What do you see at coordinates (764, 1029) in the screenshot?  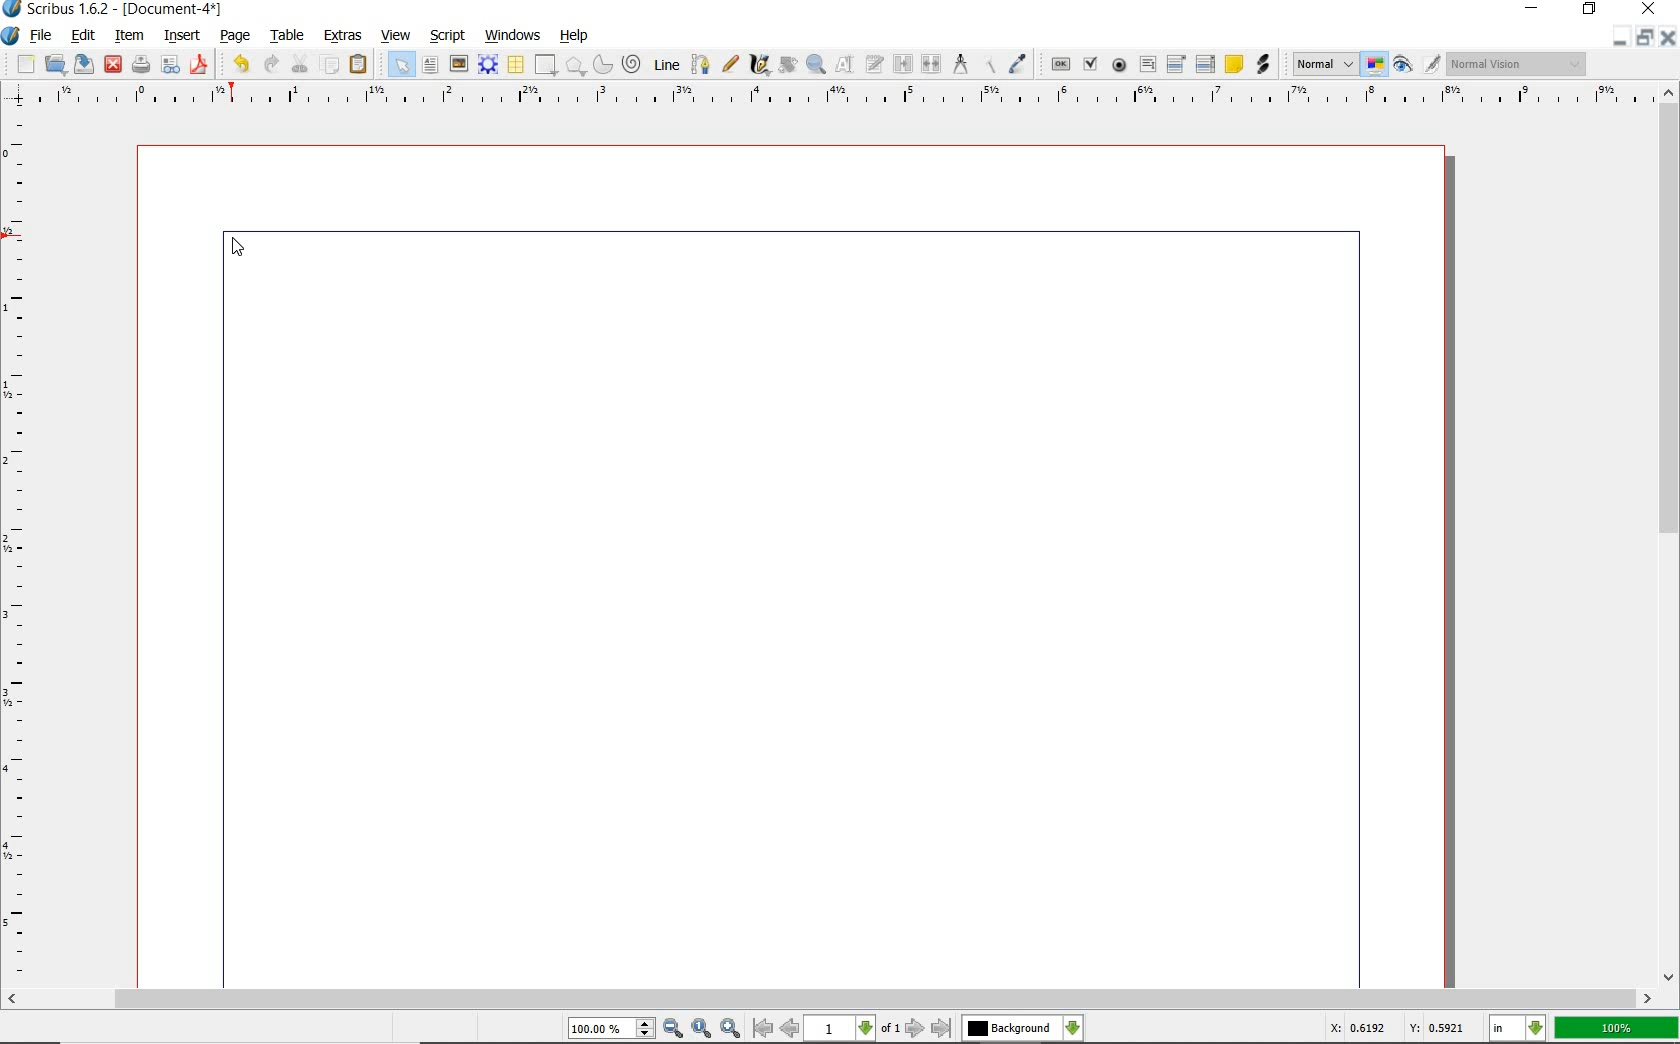 I see `go to first page` at bounding box center [764, 1029].